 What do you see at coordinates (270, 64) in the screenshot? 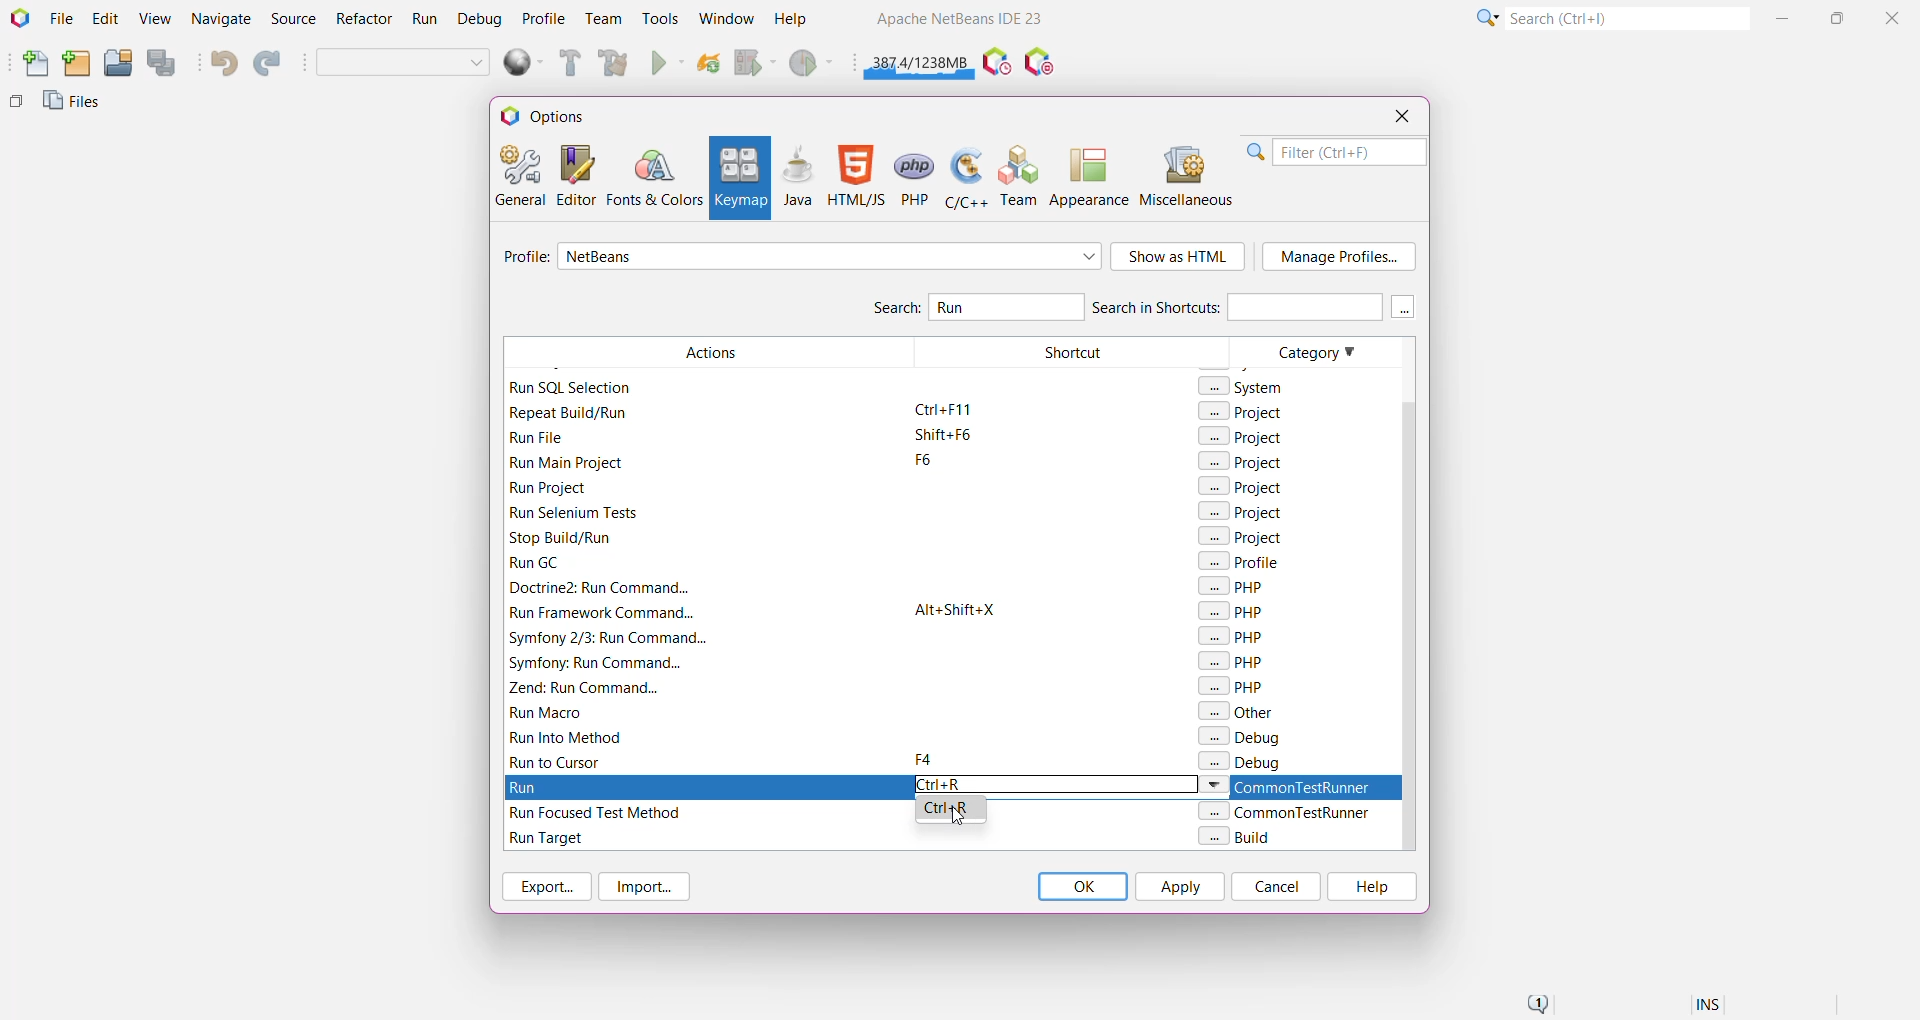
I see `Redo` at bounding box center [270, 64].